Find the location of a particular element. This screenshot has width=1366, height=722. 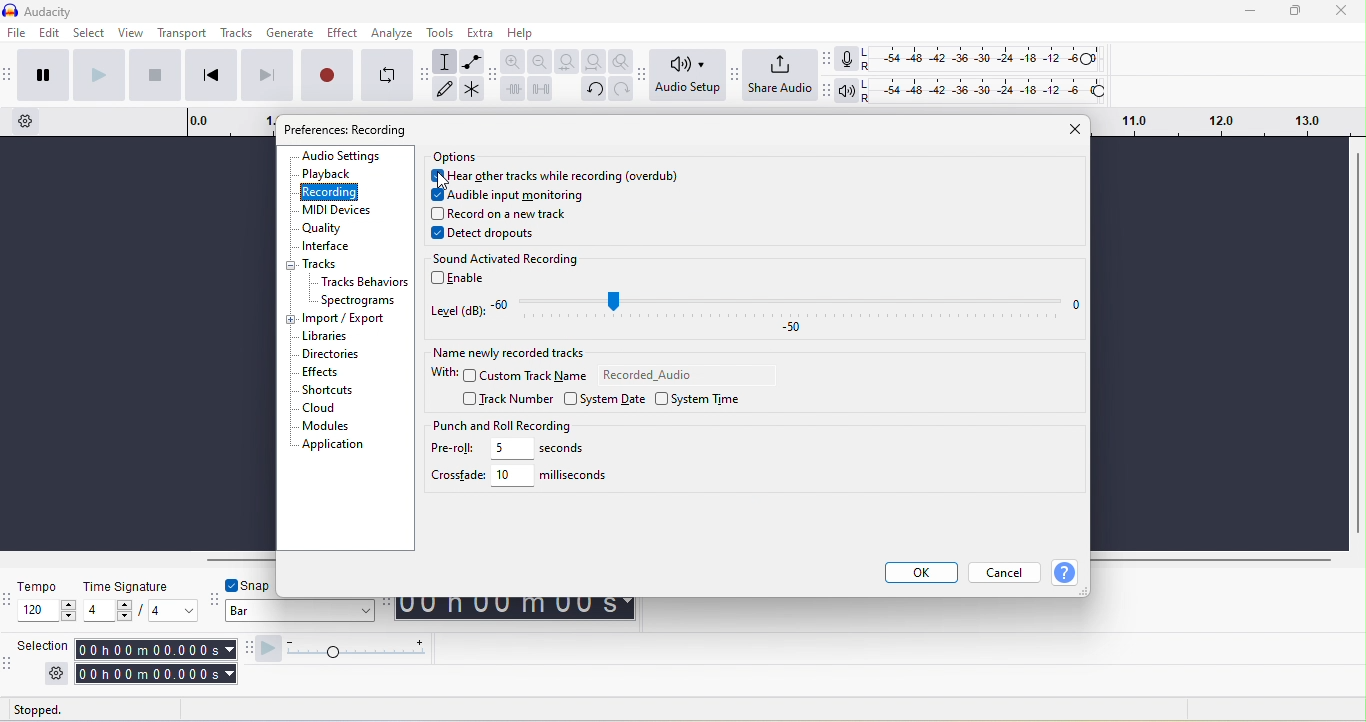

punch and roll recording is located at coordinates (513, 426).